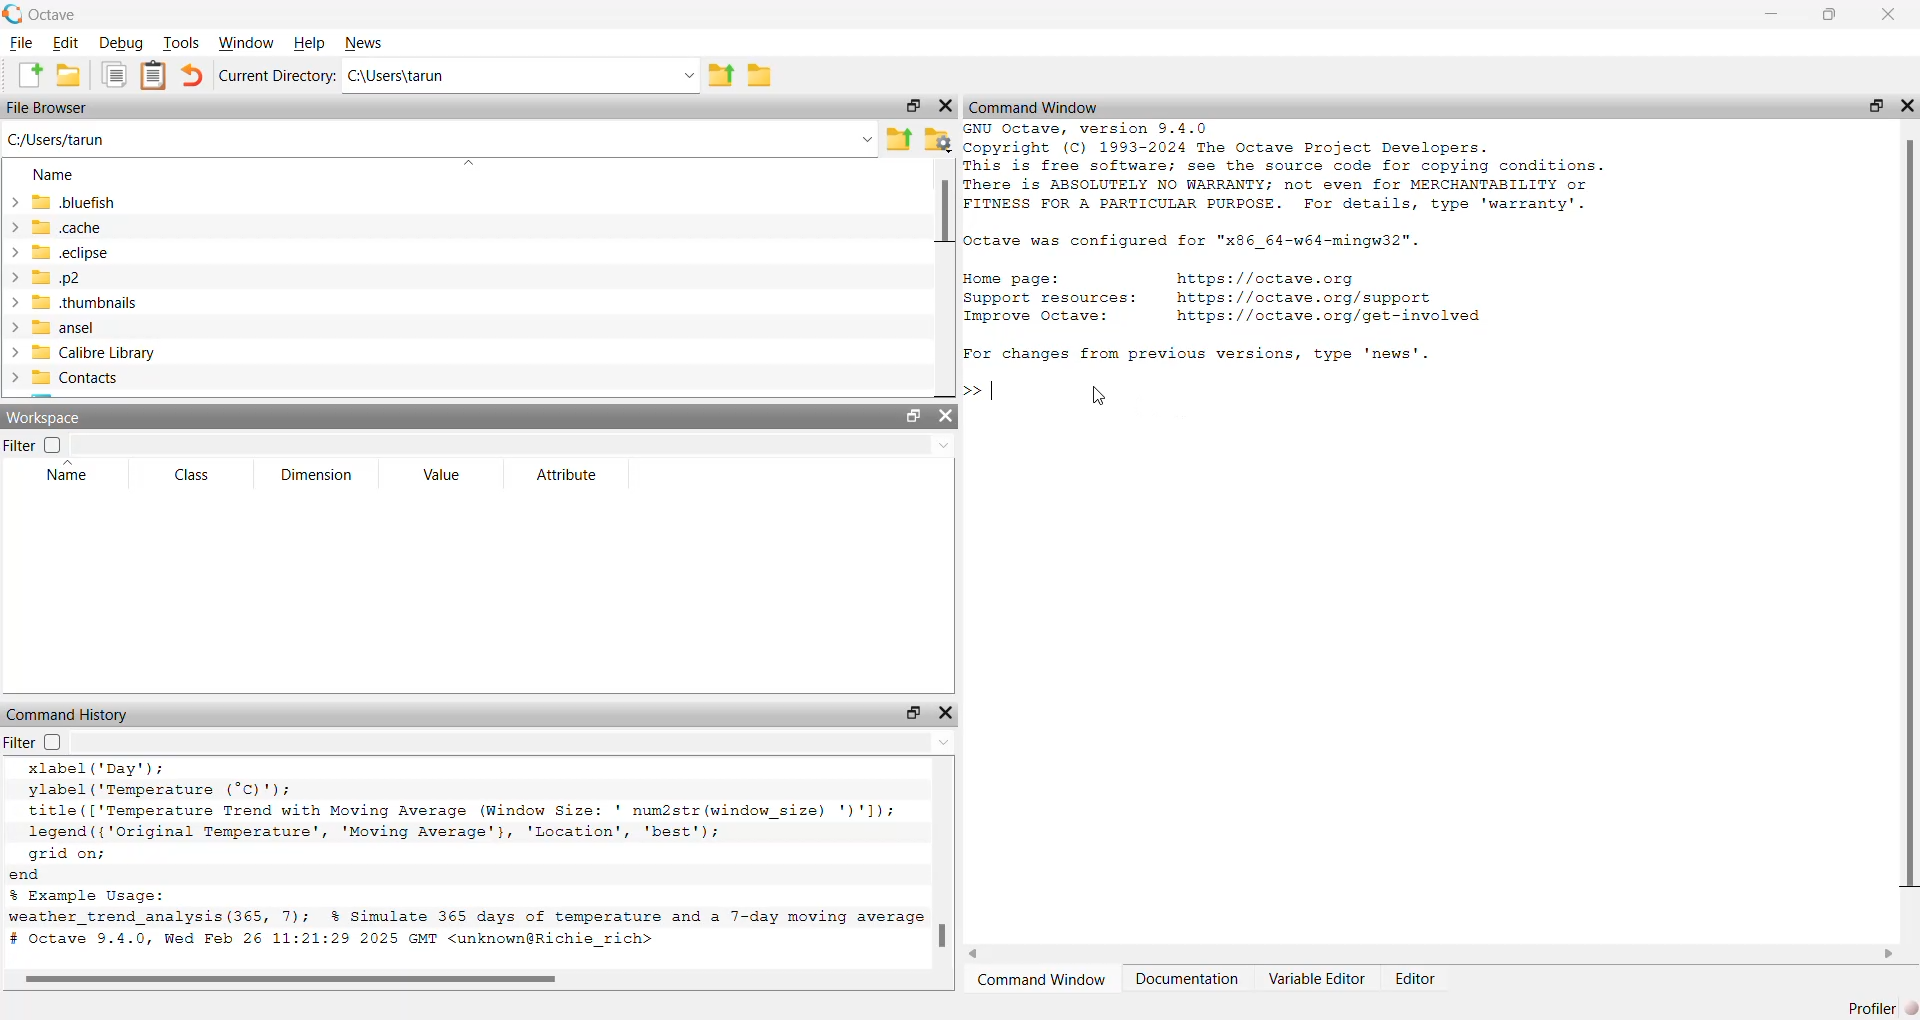  Describe the element at coordinates (69, 74) in the screenshot. I see `save as` at that location.